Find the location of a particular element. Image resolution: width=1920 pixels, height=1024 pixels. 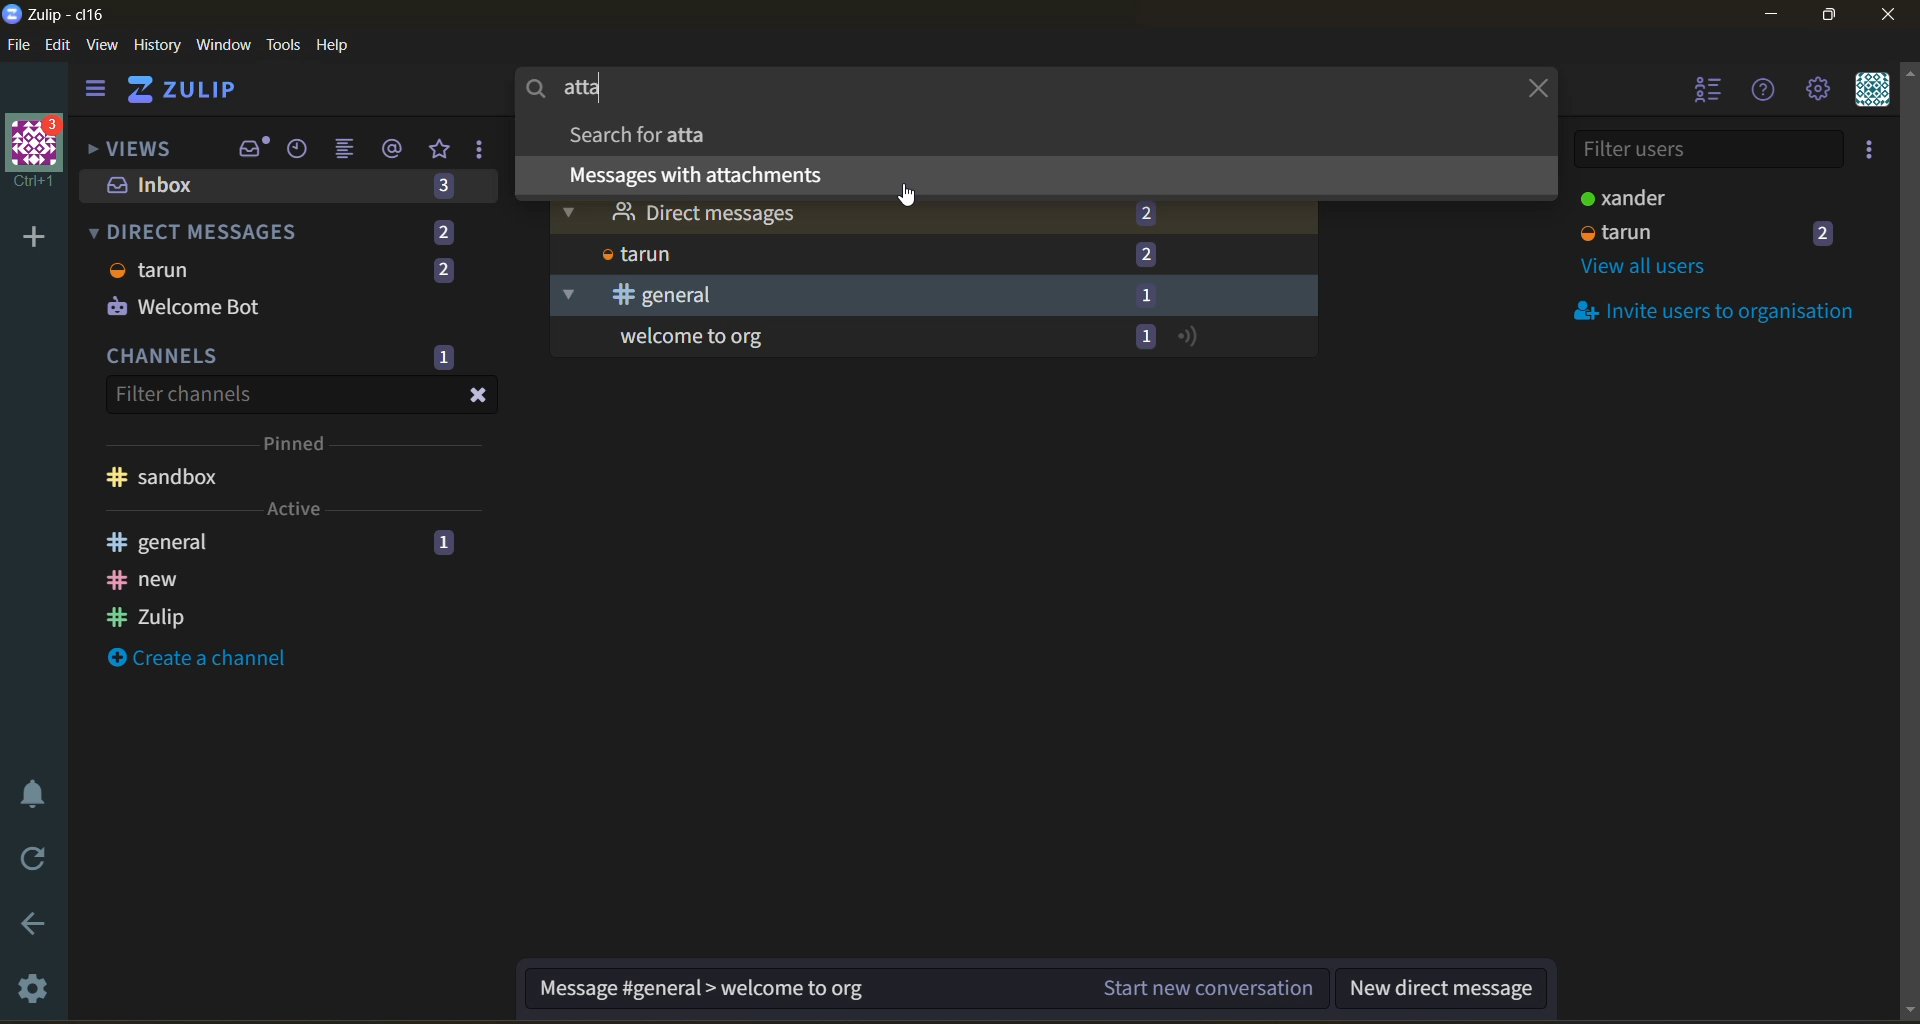

maximize is located at coordinates (1834, 15).